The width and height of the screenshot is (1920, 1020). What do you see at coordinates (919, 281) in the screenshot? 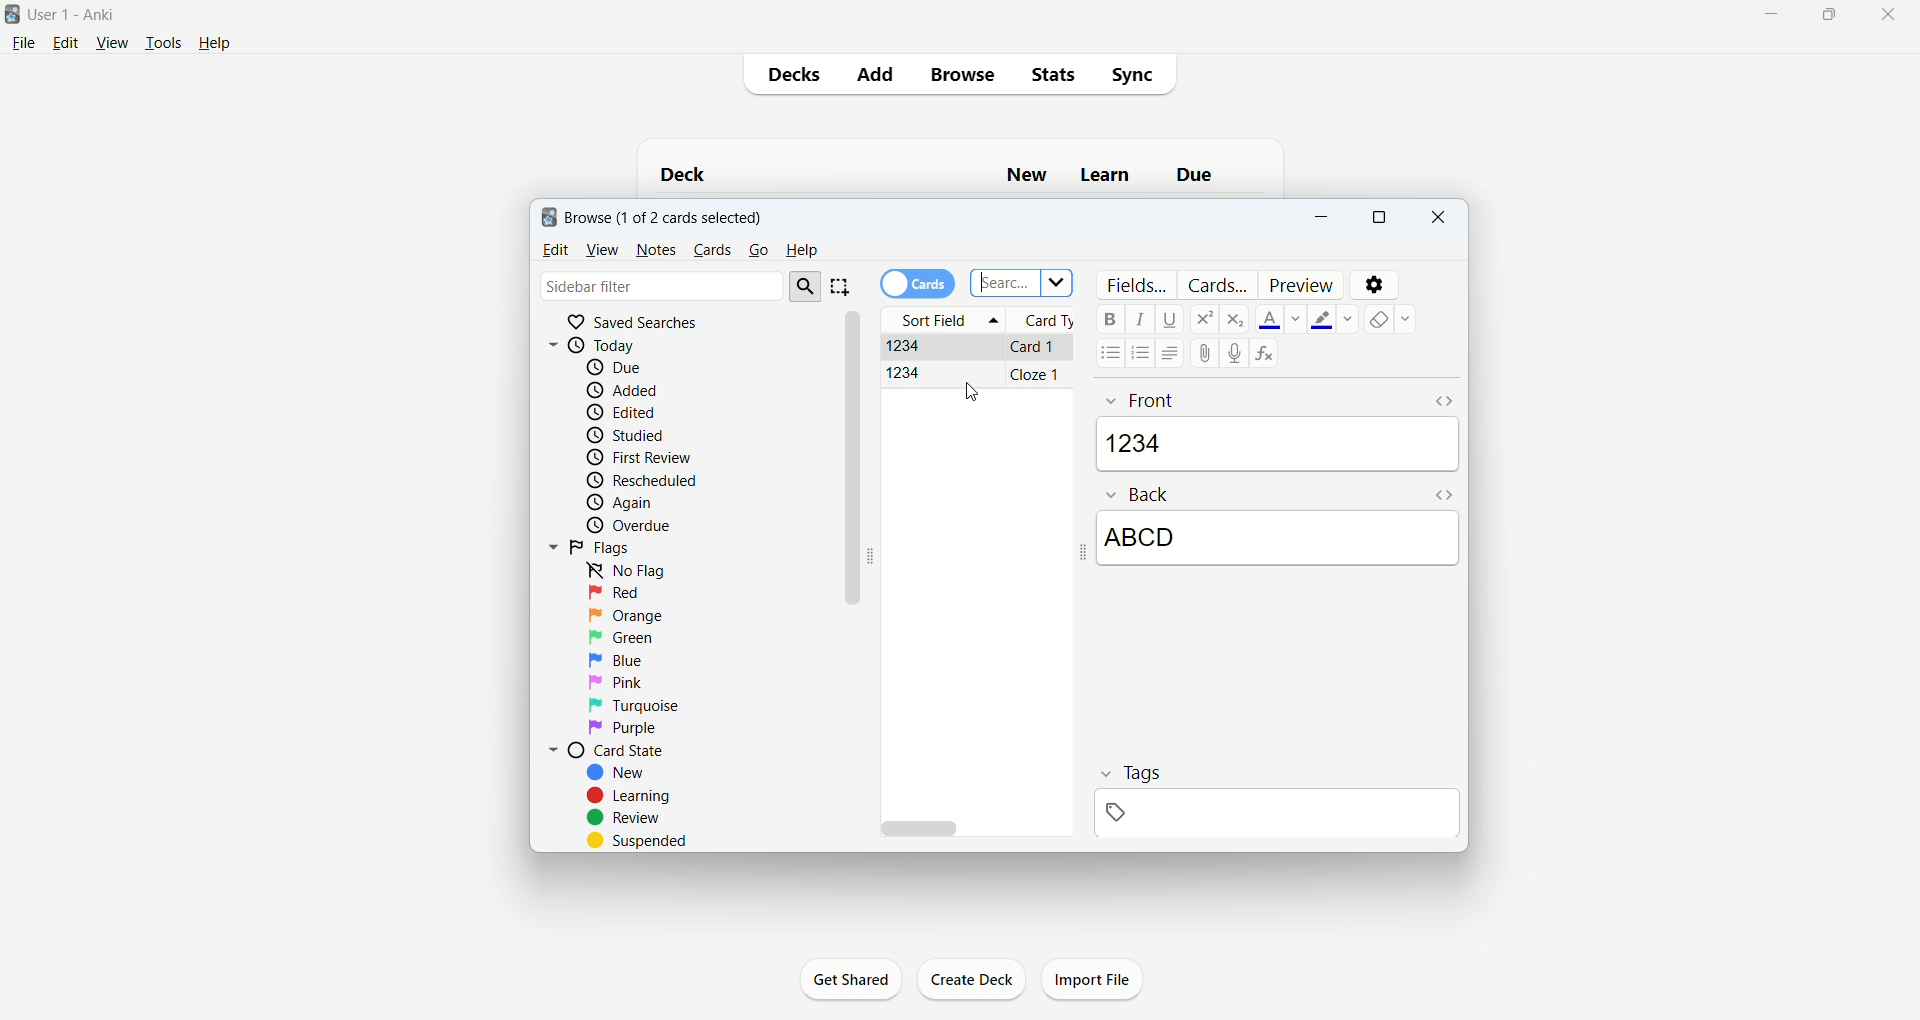
I see `cards` at bounding box center [919, 281].